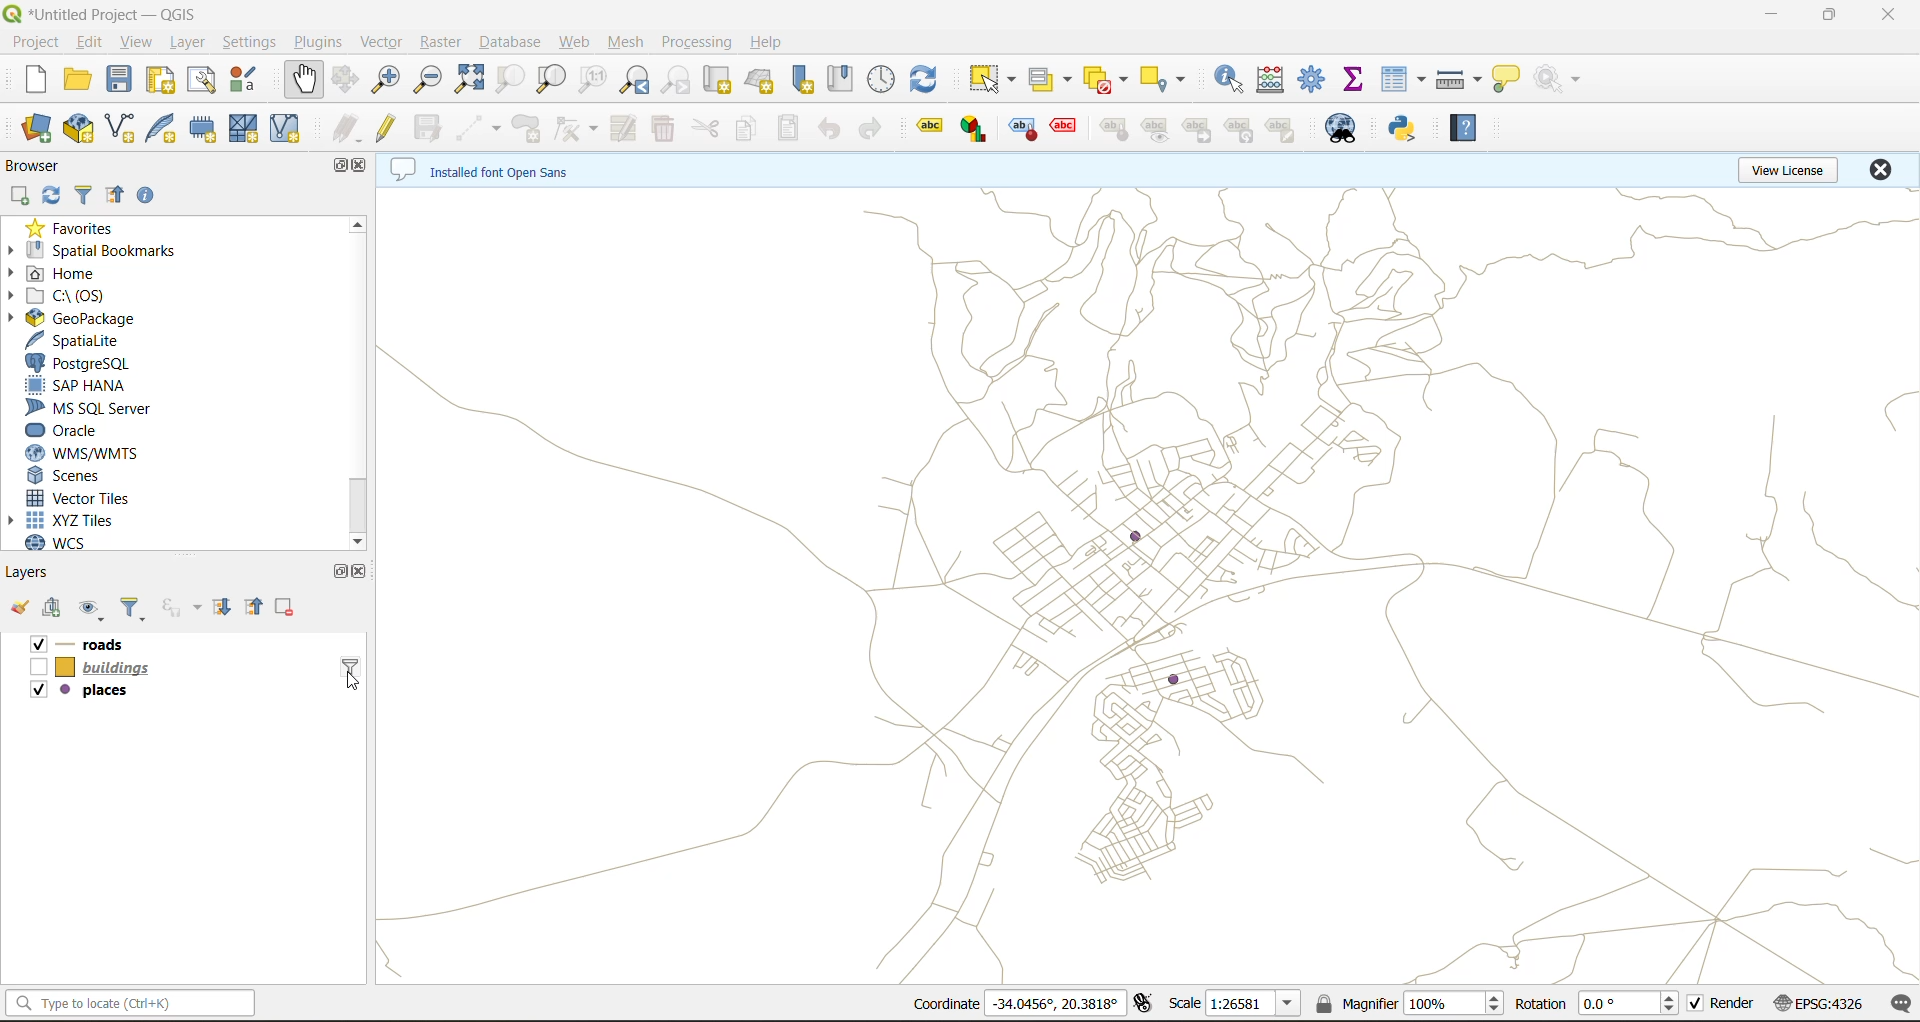 The width and height of the screenshot is (1920, 1022). I want to click on maximize, so click(1830, 16).